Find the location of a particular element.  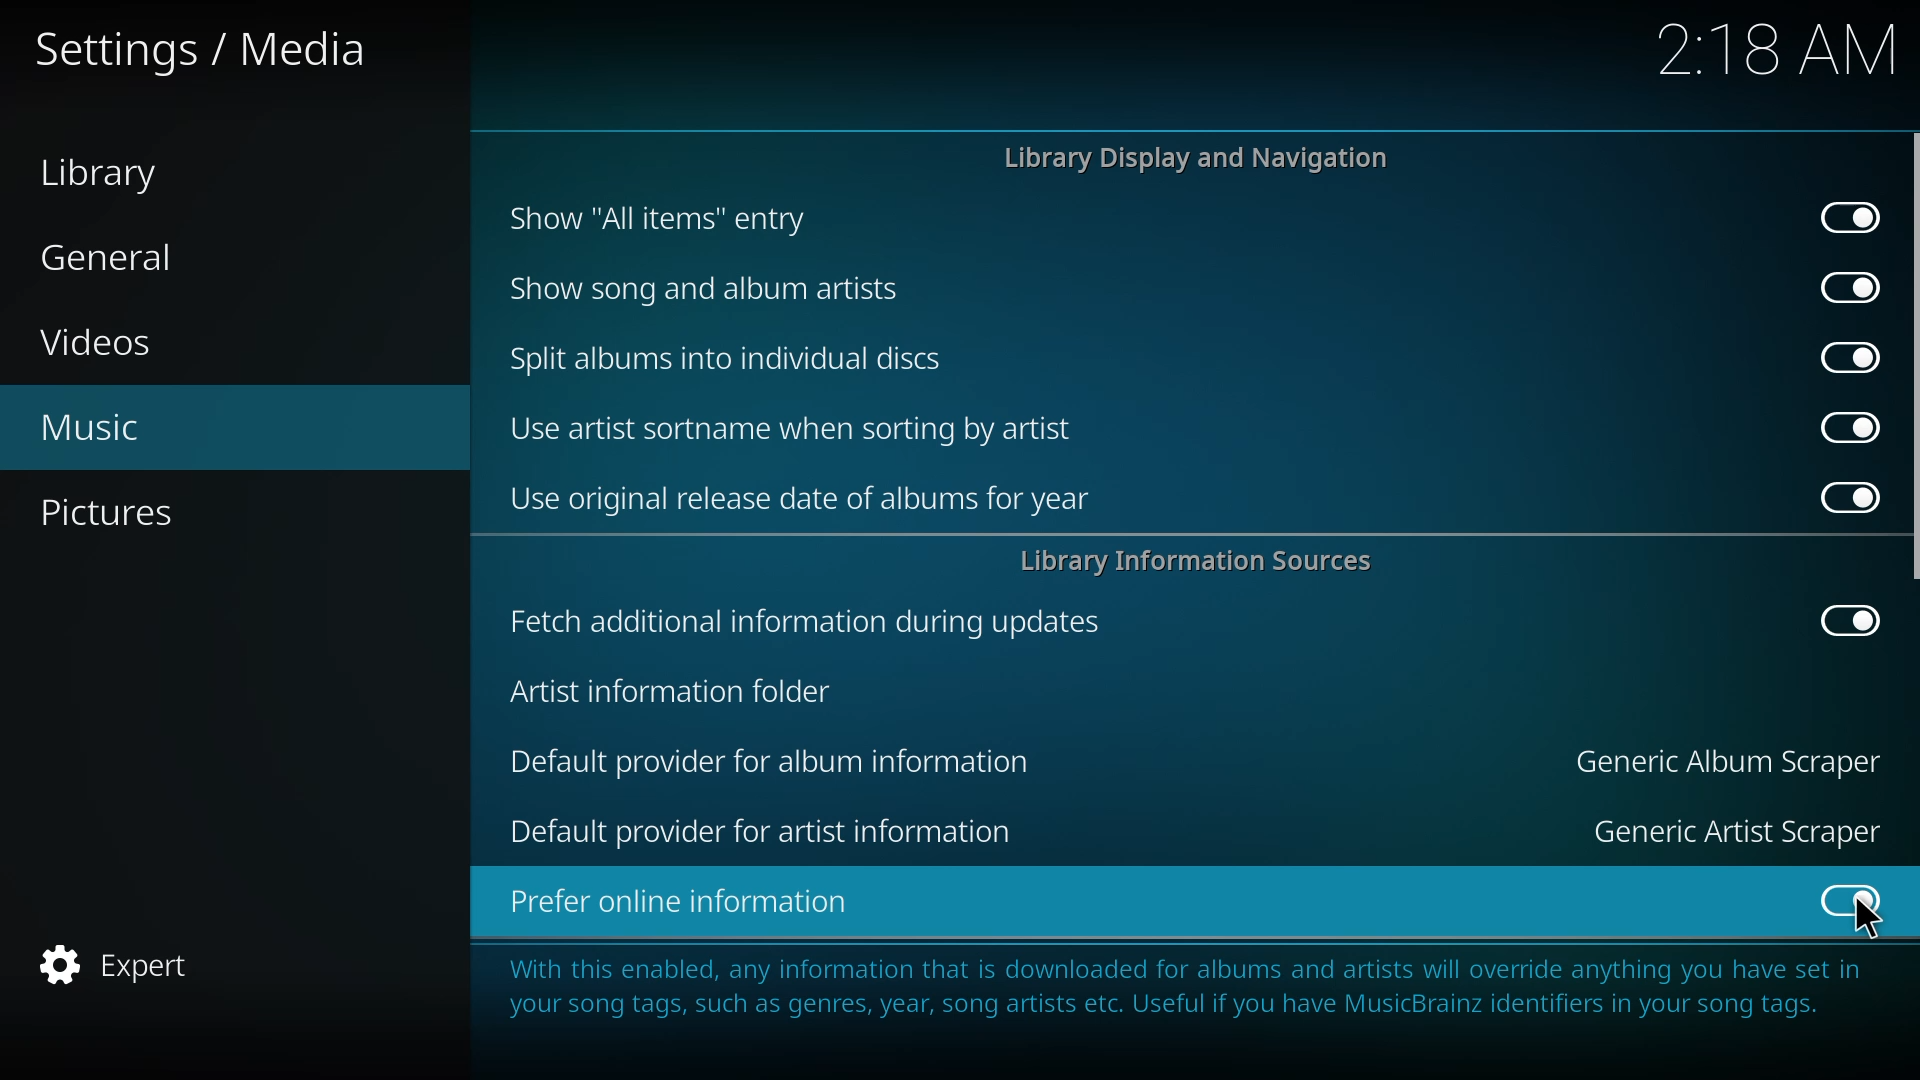

pictures is located at coordinates (121, 515).